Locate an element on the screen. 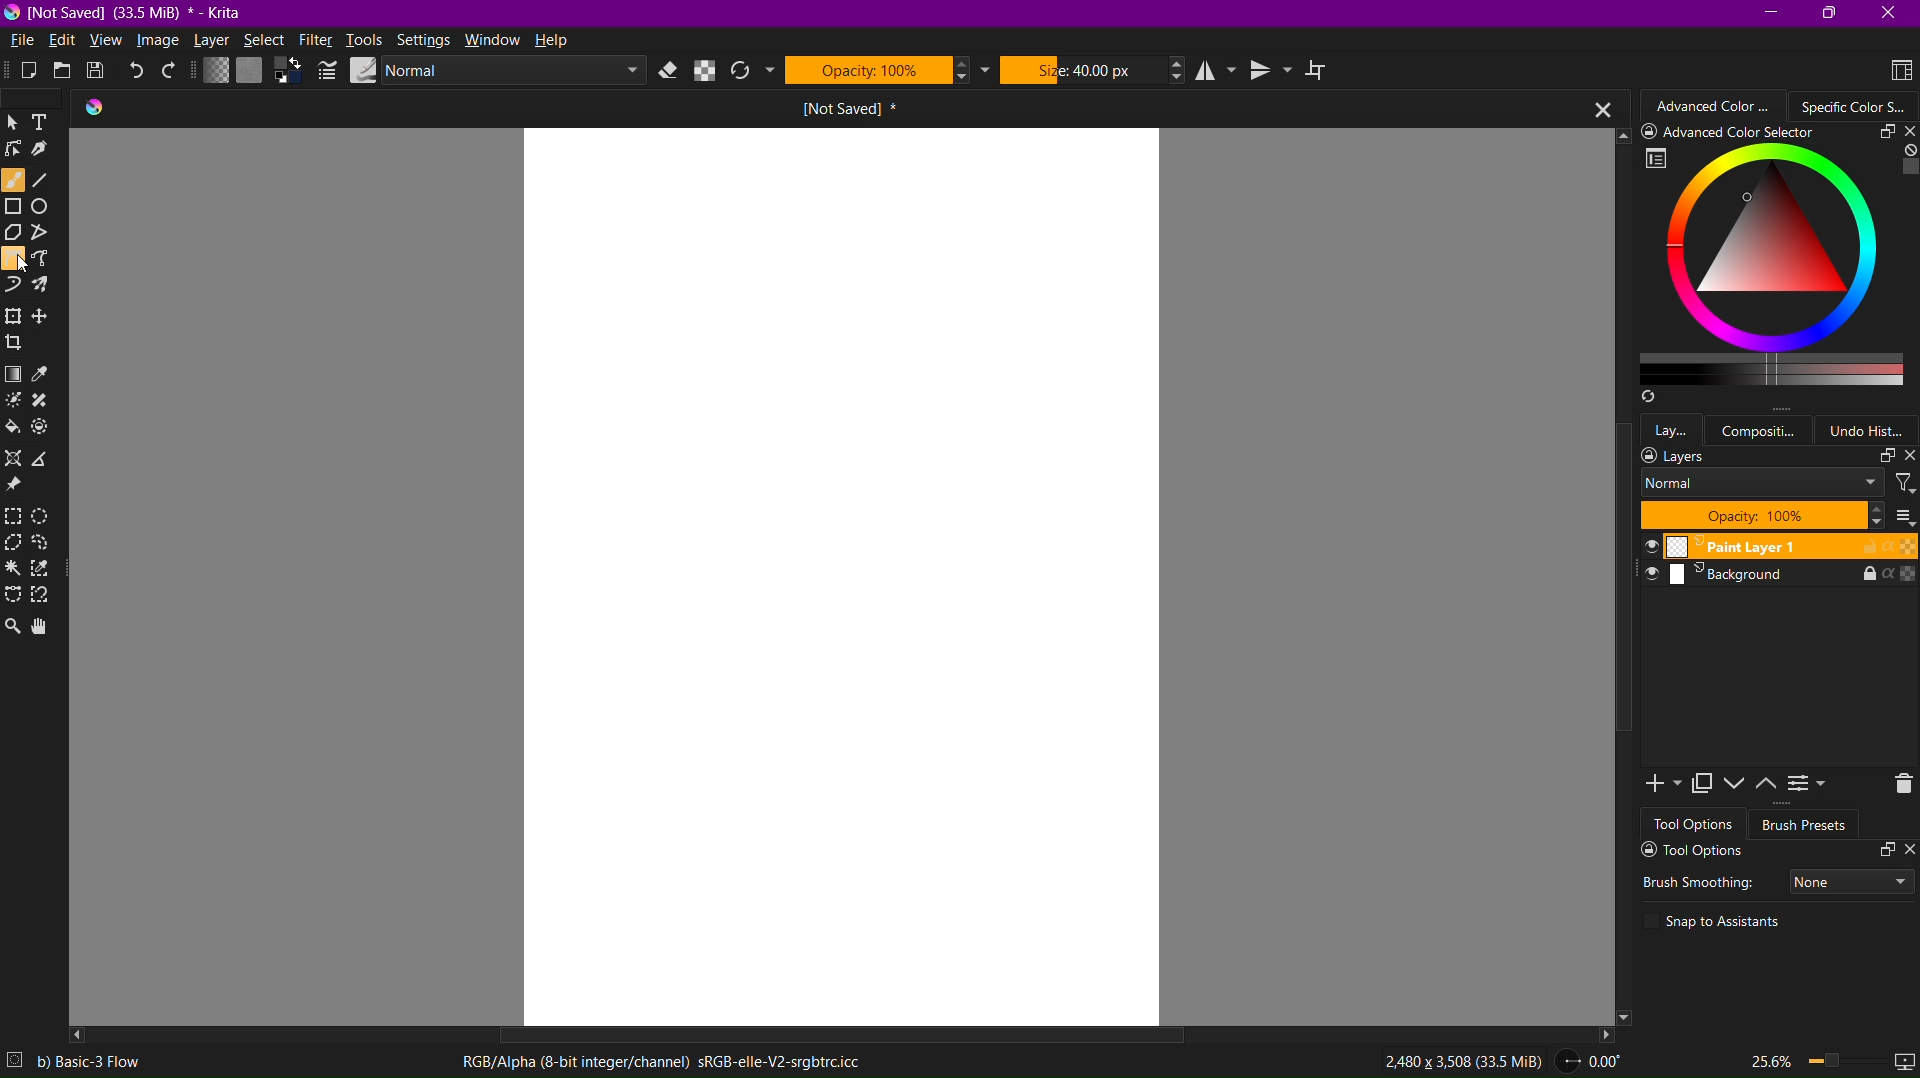 Image resolution: width=1920 pixels, height=1078 pixels. Opacity is located at coordinates (887, 69).